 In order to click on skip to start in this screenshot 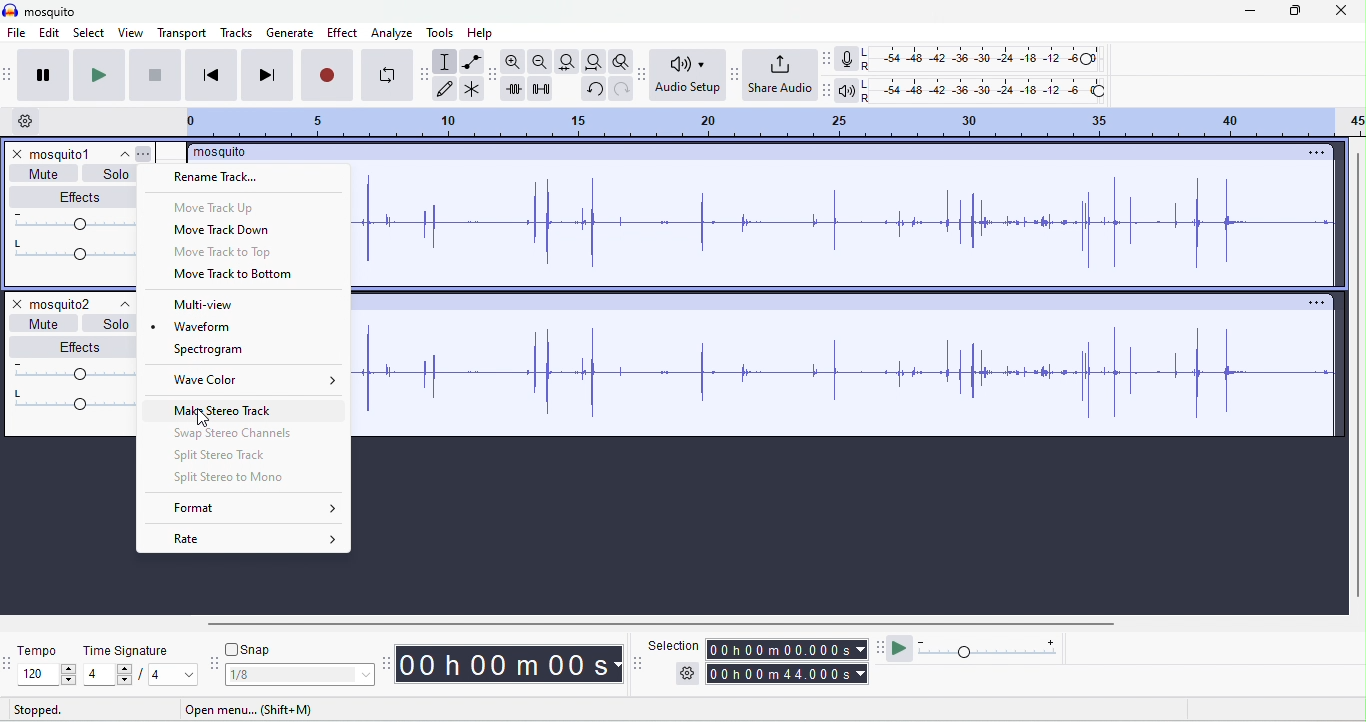, I will do `click(213, 77)`.